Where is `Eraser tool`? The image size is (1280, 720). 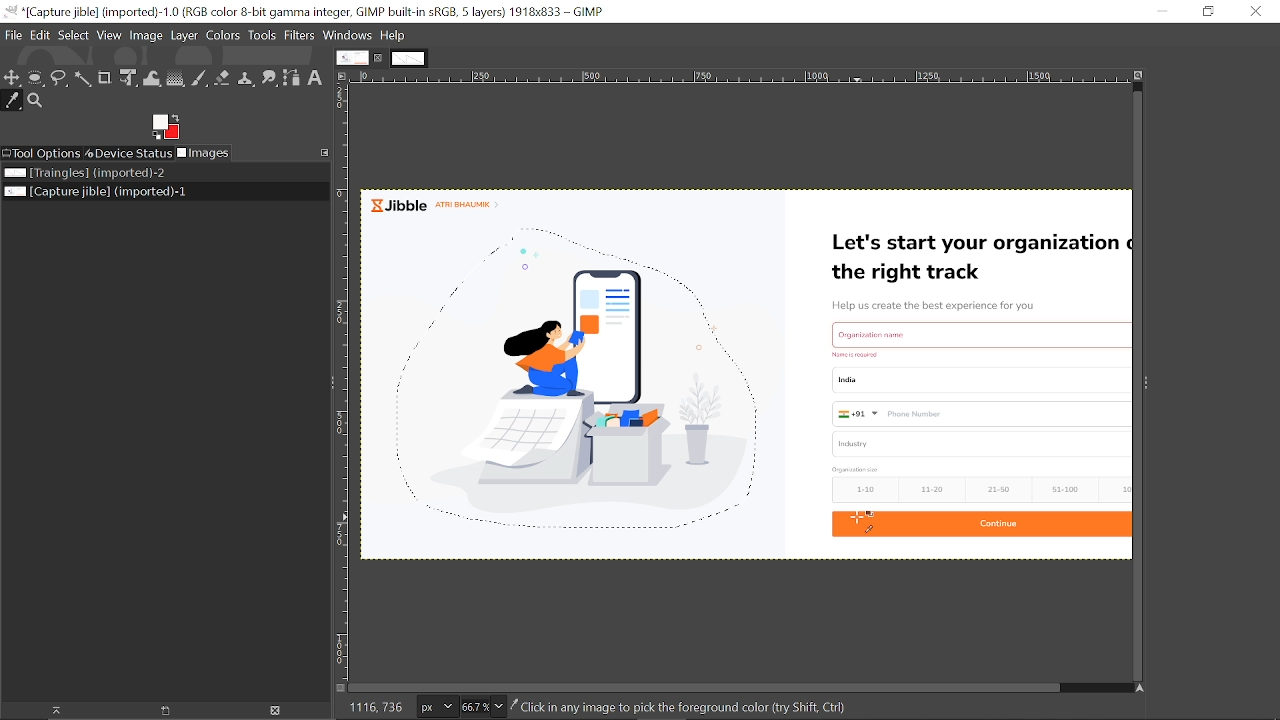 Eraser tool is located at coordinates (222, 78).